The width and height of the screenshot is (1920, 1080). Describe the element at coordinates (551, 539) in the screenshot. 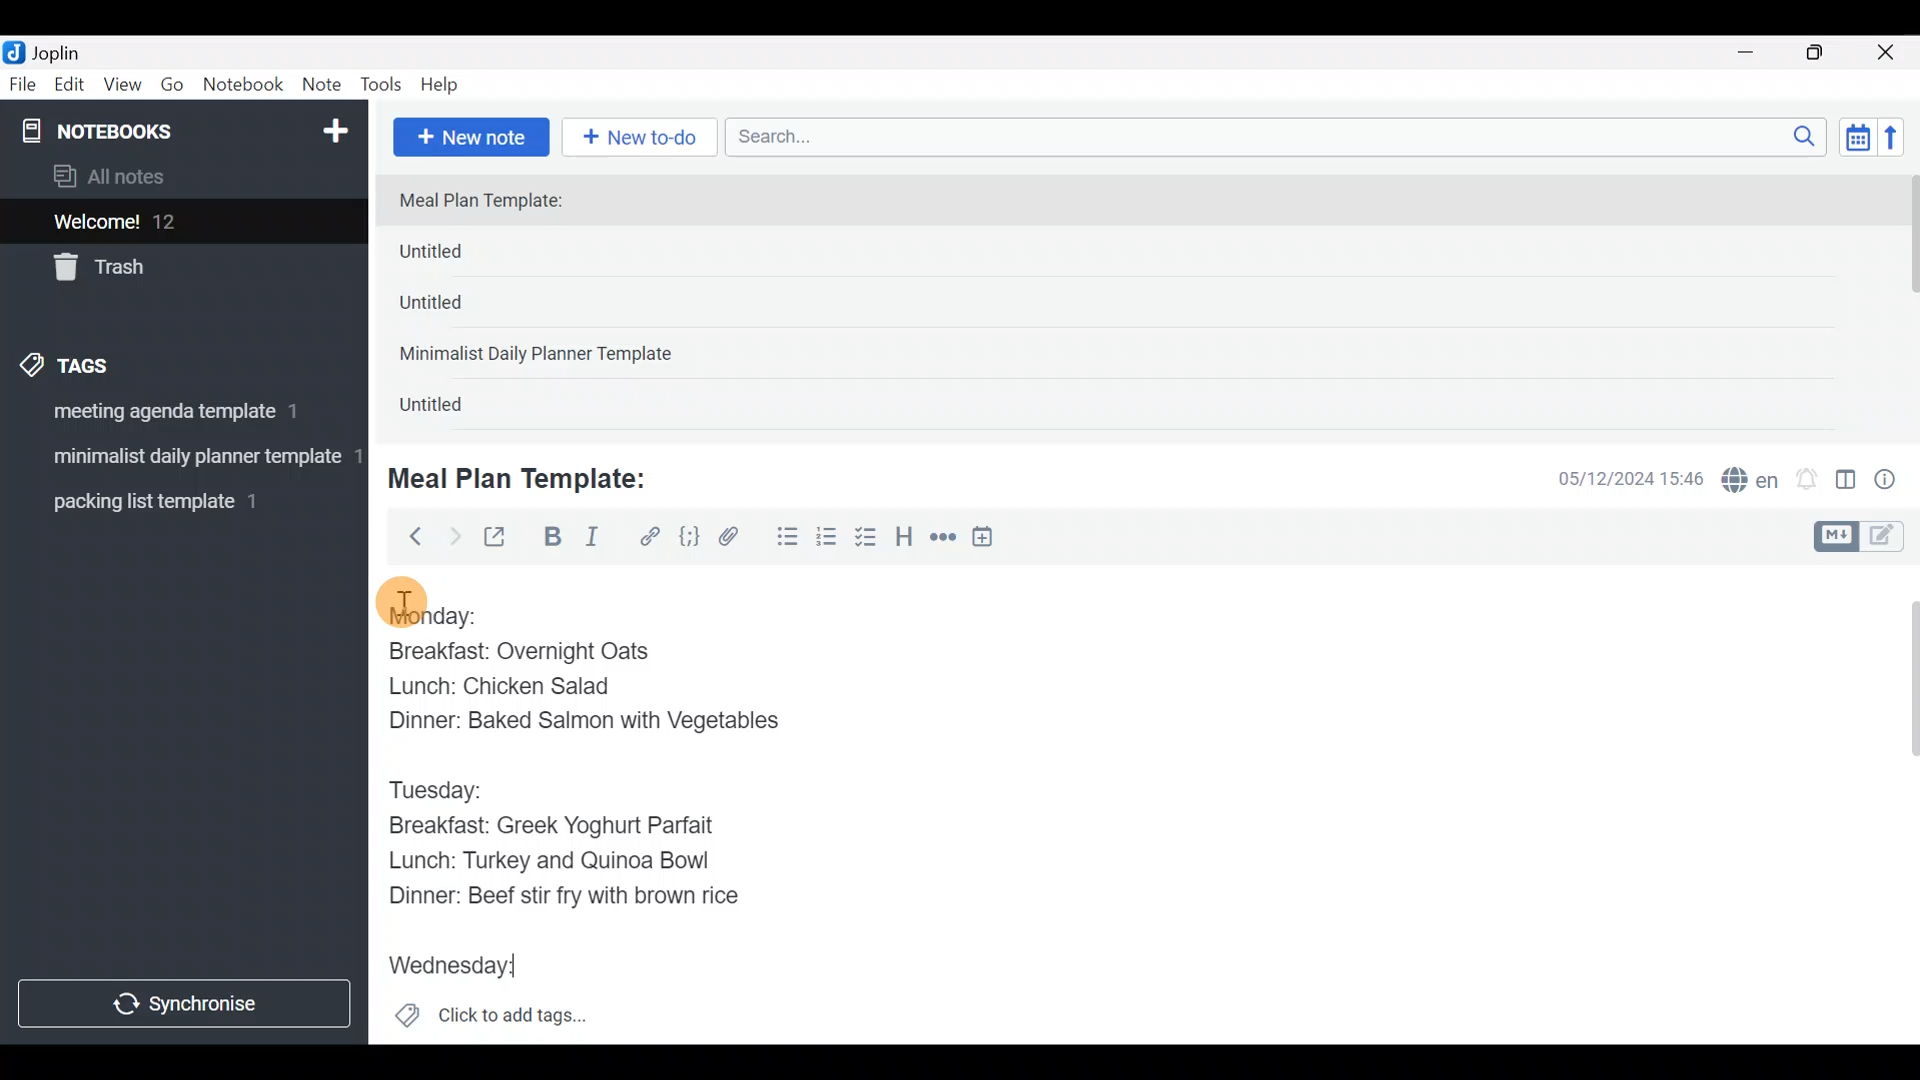

I see `Bold` at that location.